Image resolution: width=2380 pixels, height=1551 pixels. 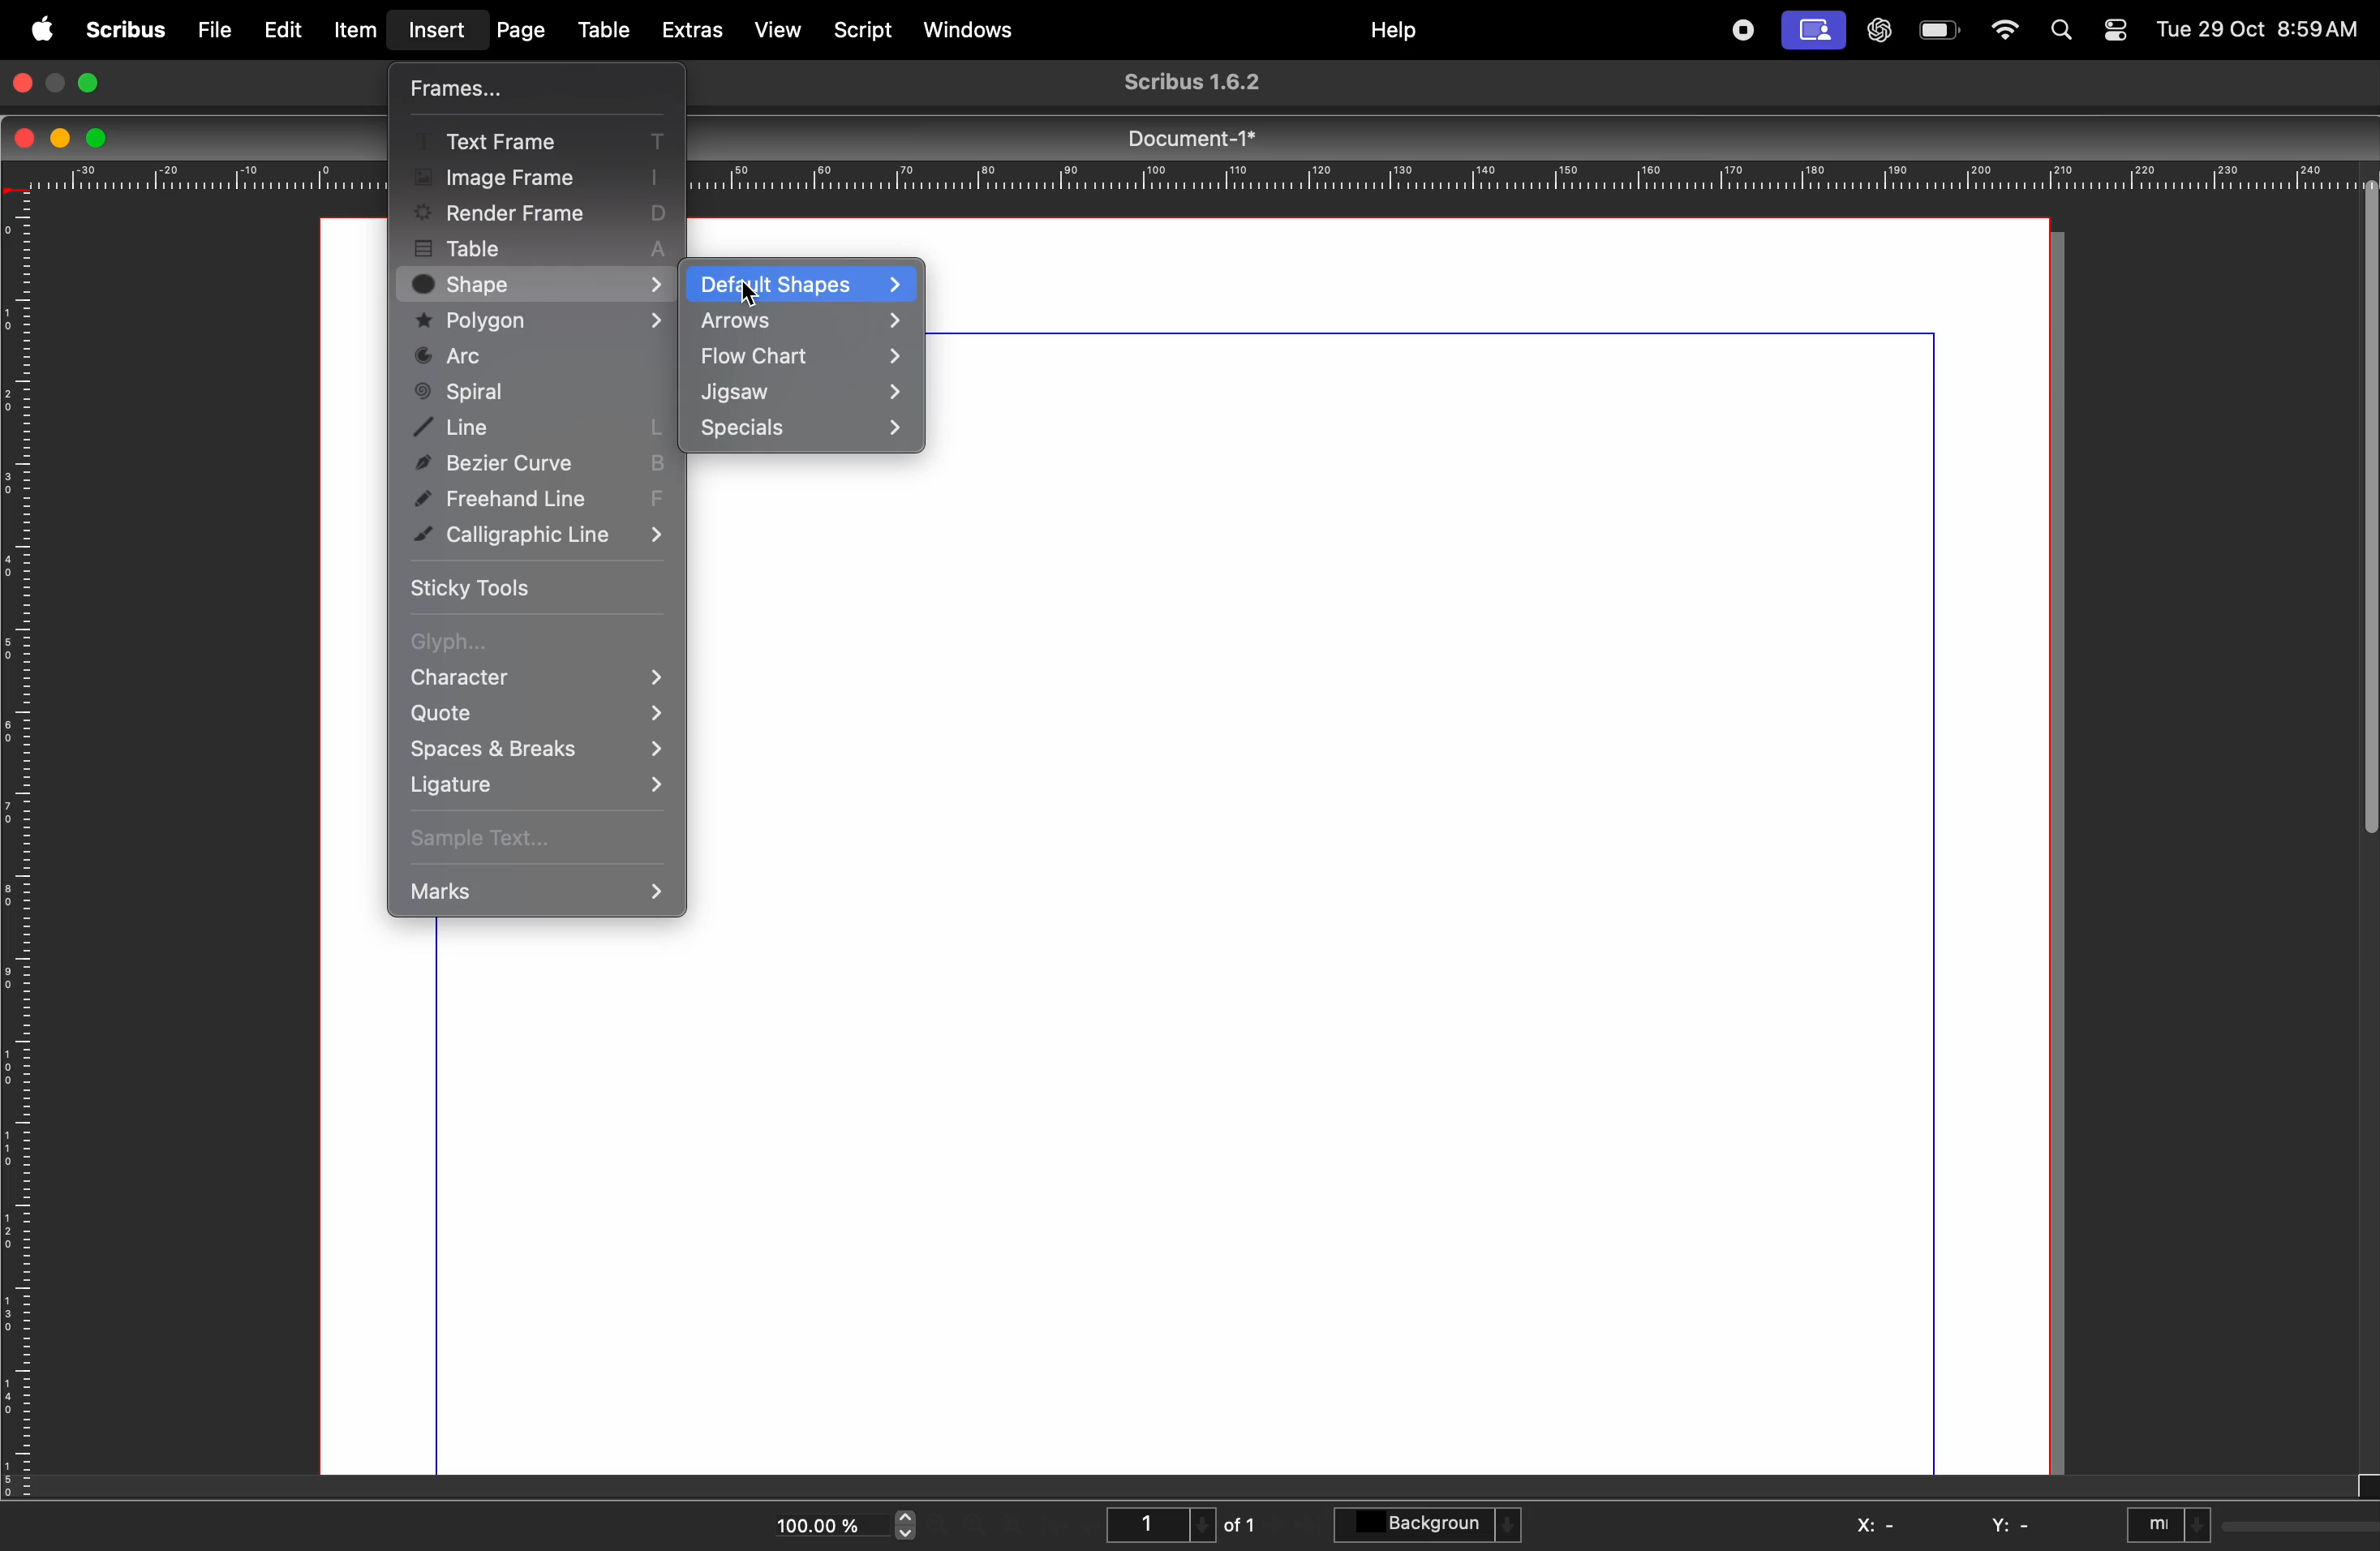 What do you see at coordinates (2003, 31) in the screenshot?
I see `wifi` at bounding box center [2003, 31].